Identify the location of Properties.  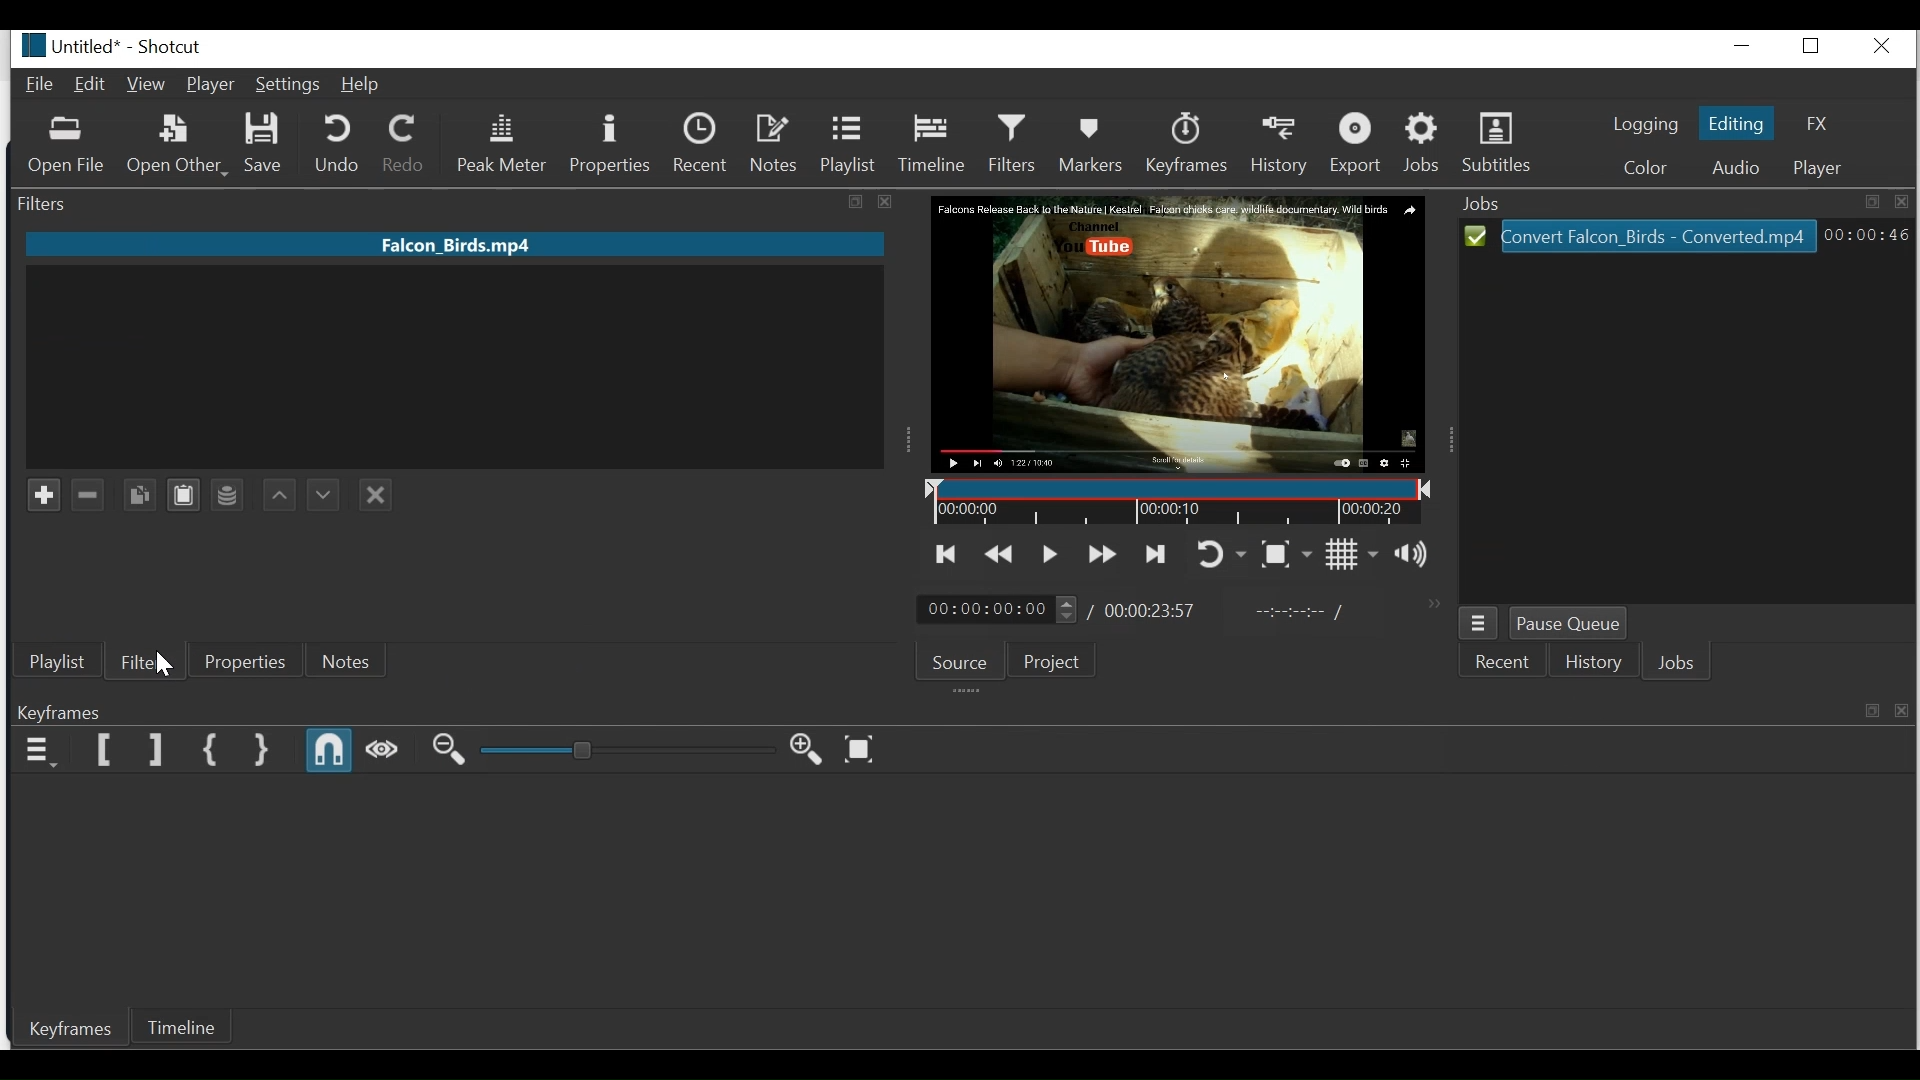
(608, 143).